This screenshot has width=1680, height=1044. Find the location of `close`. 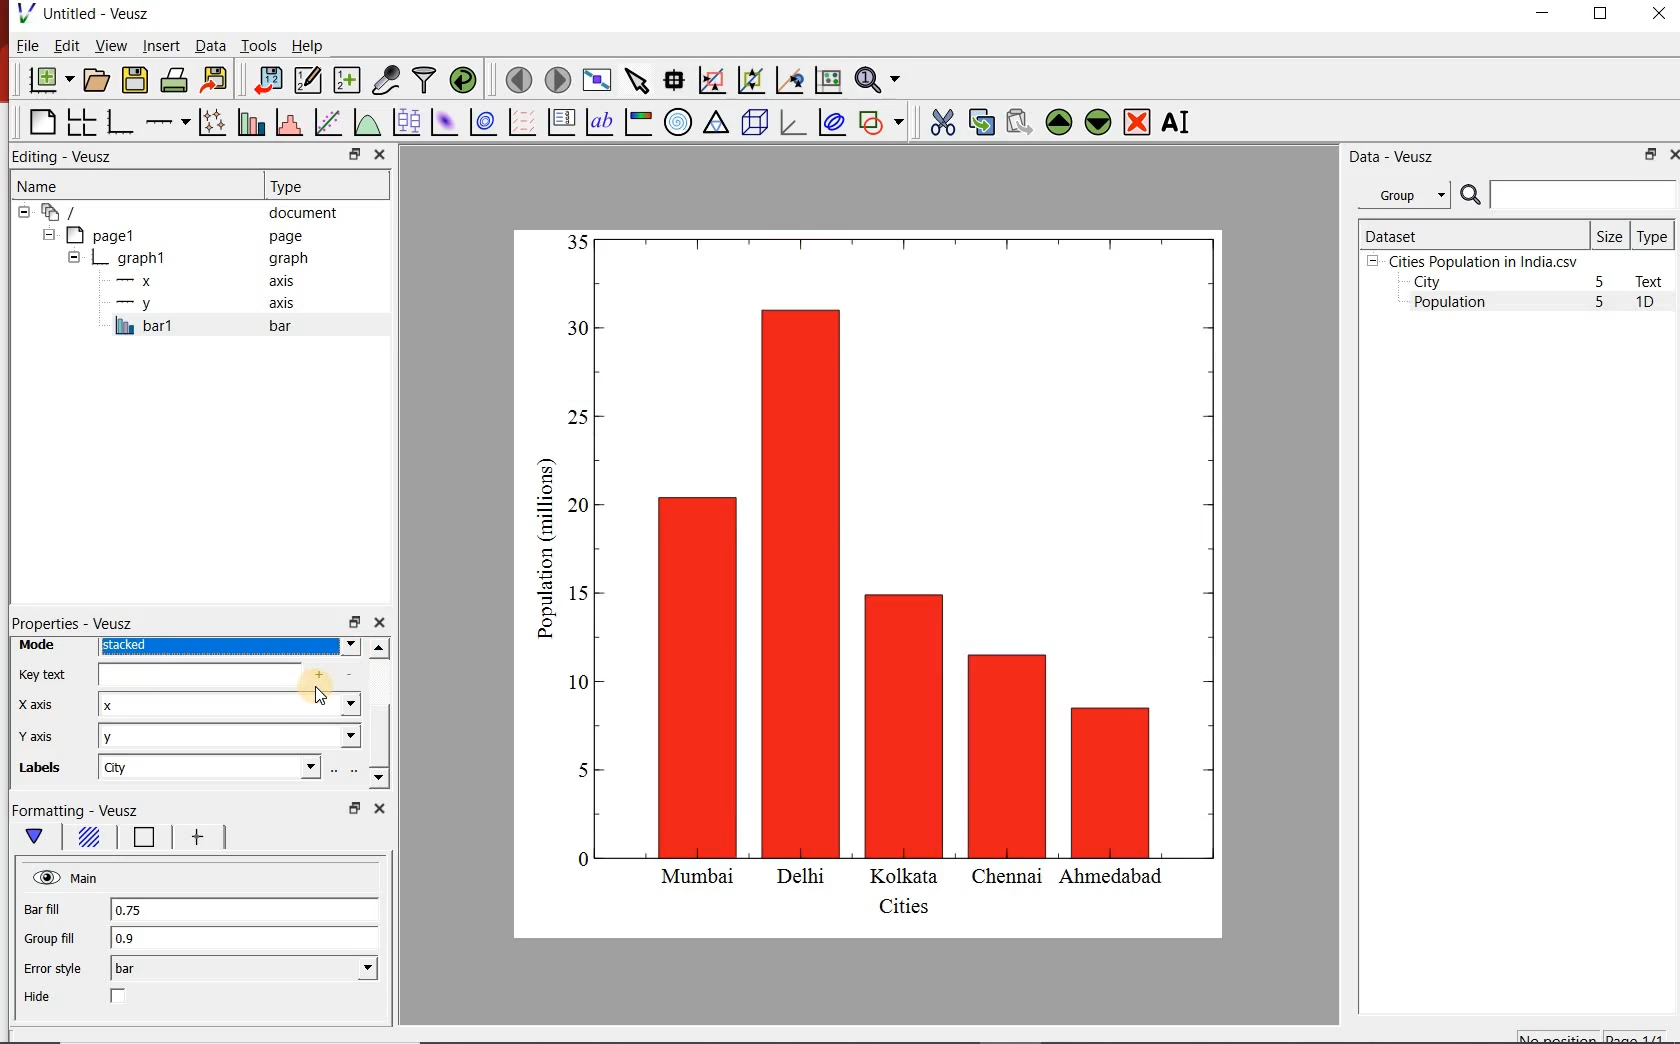

close is located at coordinates (382, 154).